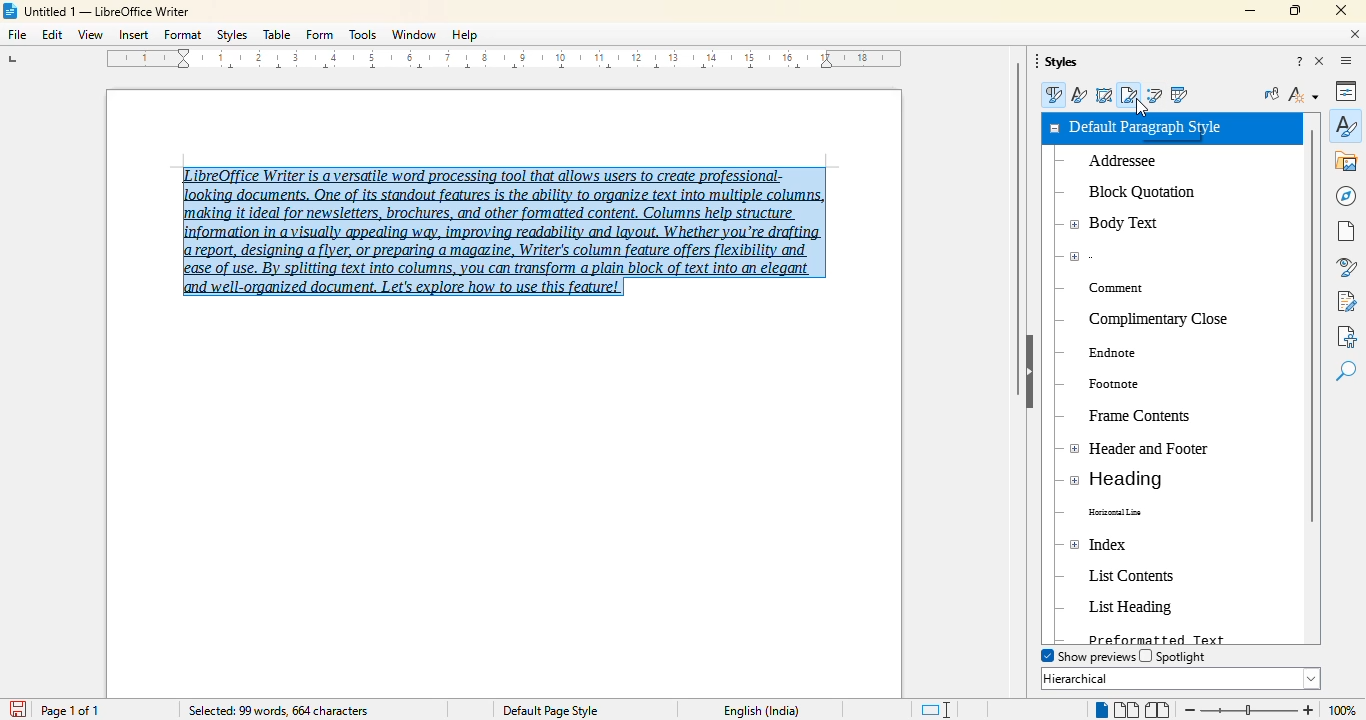 This screenshot has width=1366, height=720. Describe the element at coordinates (1174, 656) in the screenshot. I see `spotlight` at that location.